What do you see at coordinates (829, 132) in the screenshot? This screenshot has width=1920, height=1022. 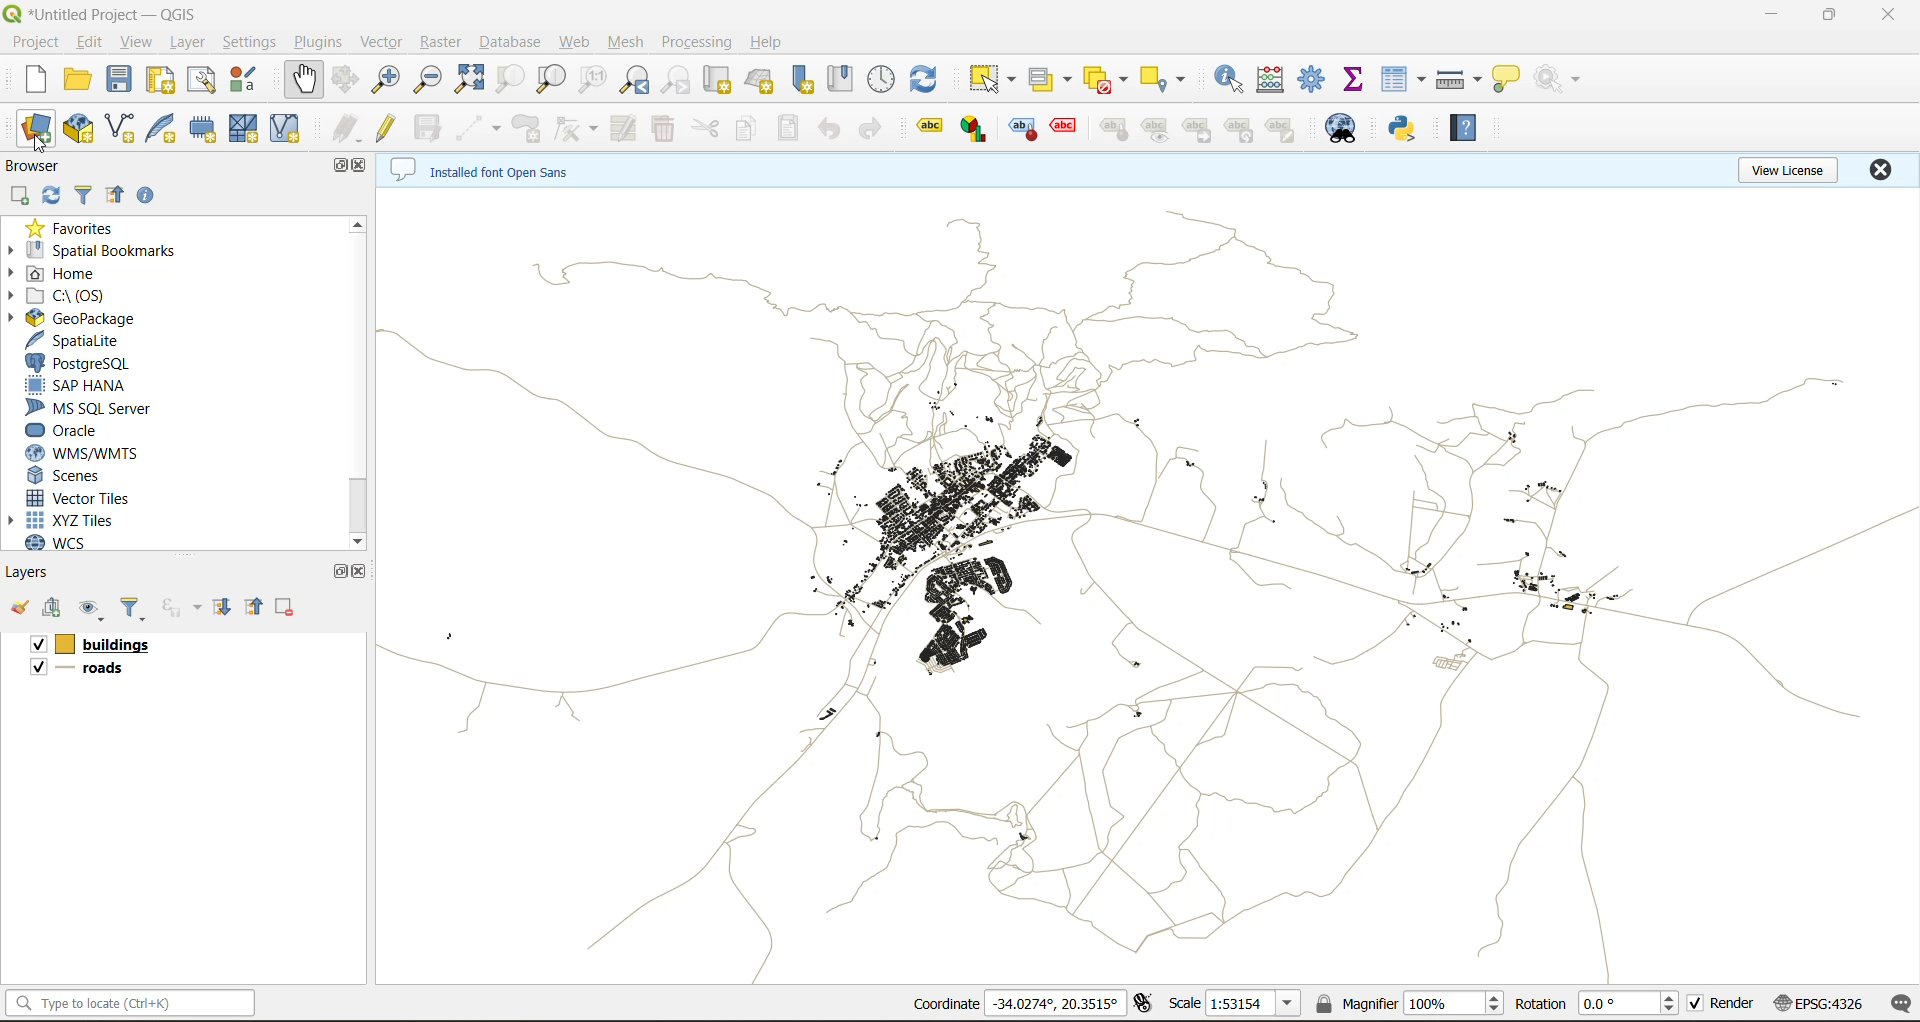 I see `undo` at bounding box center [829, 132].